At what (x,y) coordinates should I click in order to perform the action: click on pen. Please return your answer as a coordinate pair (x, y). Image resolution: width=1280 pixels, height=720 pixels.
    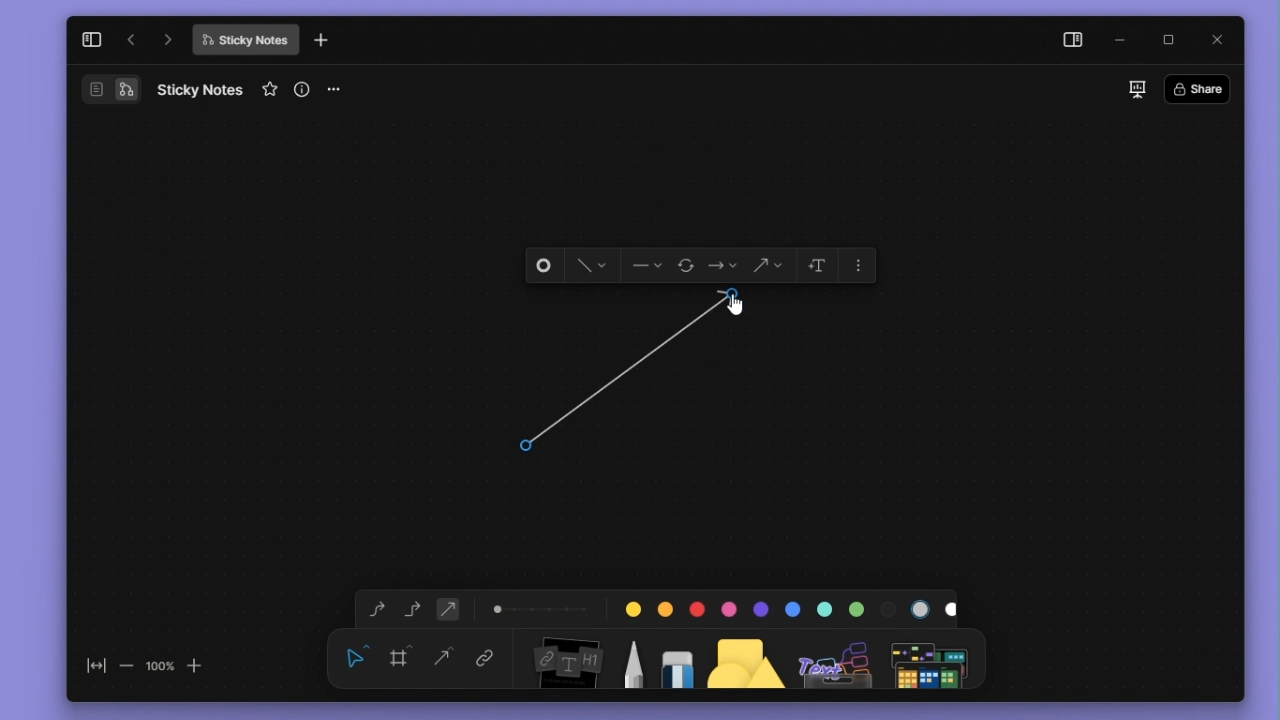
    Looking at the image, I should click on (632, 657).